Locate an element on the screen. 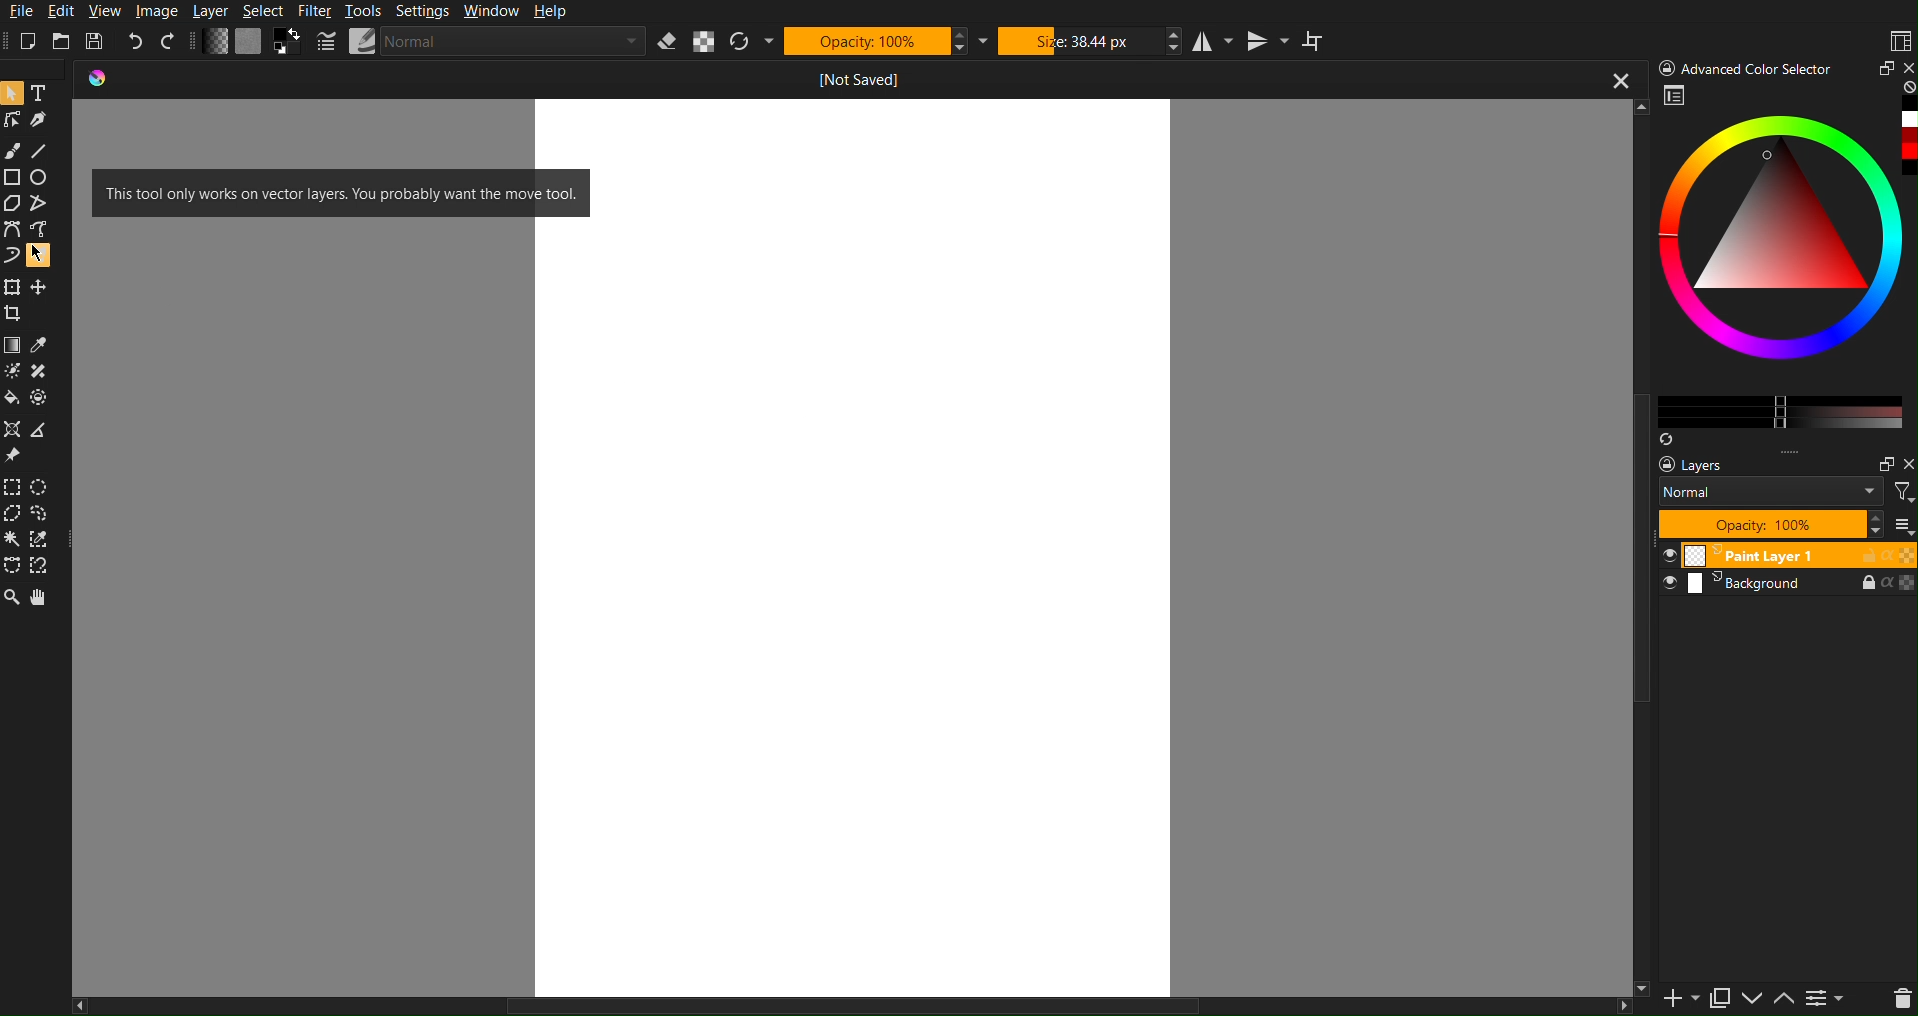 Image resolution: width=1918 pixels, height=1016 pixels. Reference Images Tool is located at coordinates (14, 456).